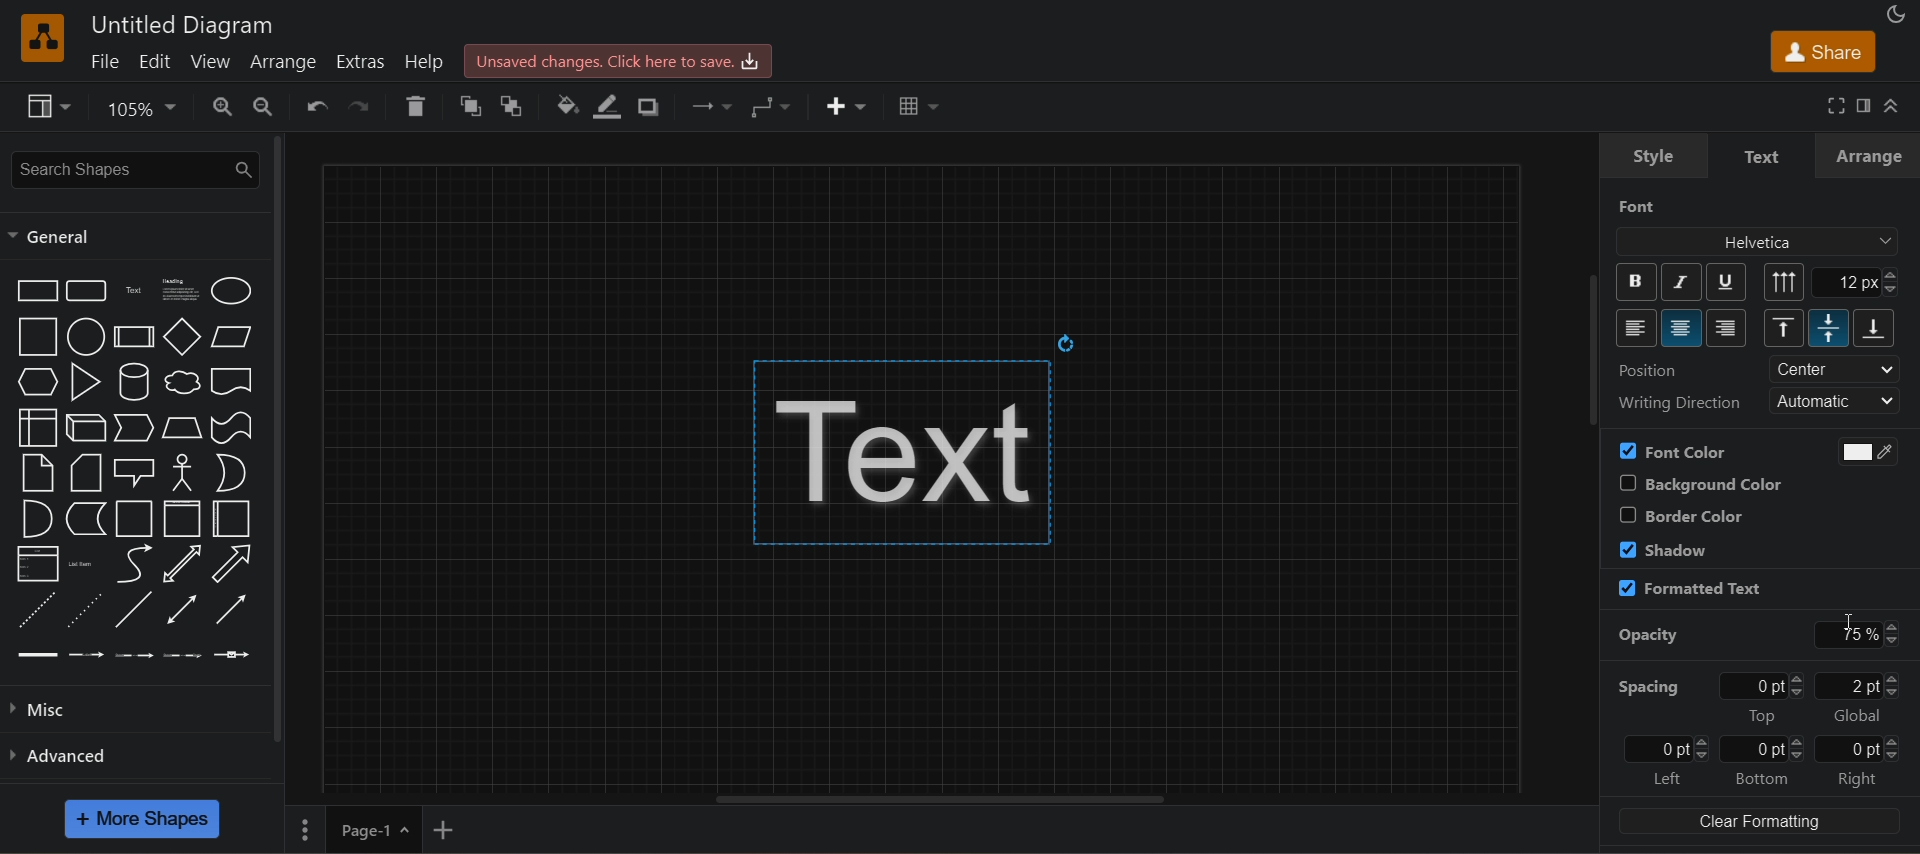 This screenshot has height=854, width=1920. Describe the element at coordinates (38, 518) in the screenshot. I see `and` at that location.